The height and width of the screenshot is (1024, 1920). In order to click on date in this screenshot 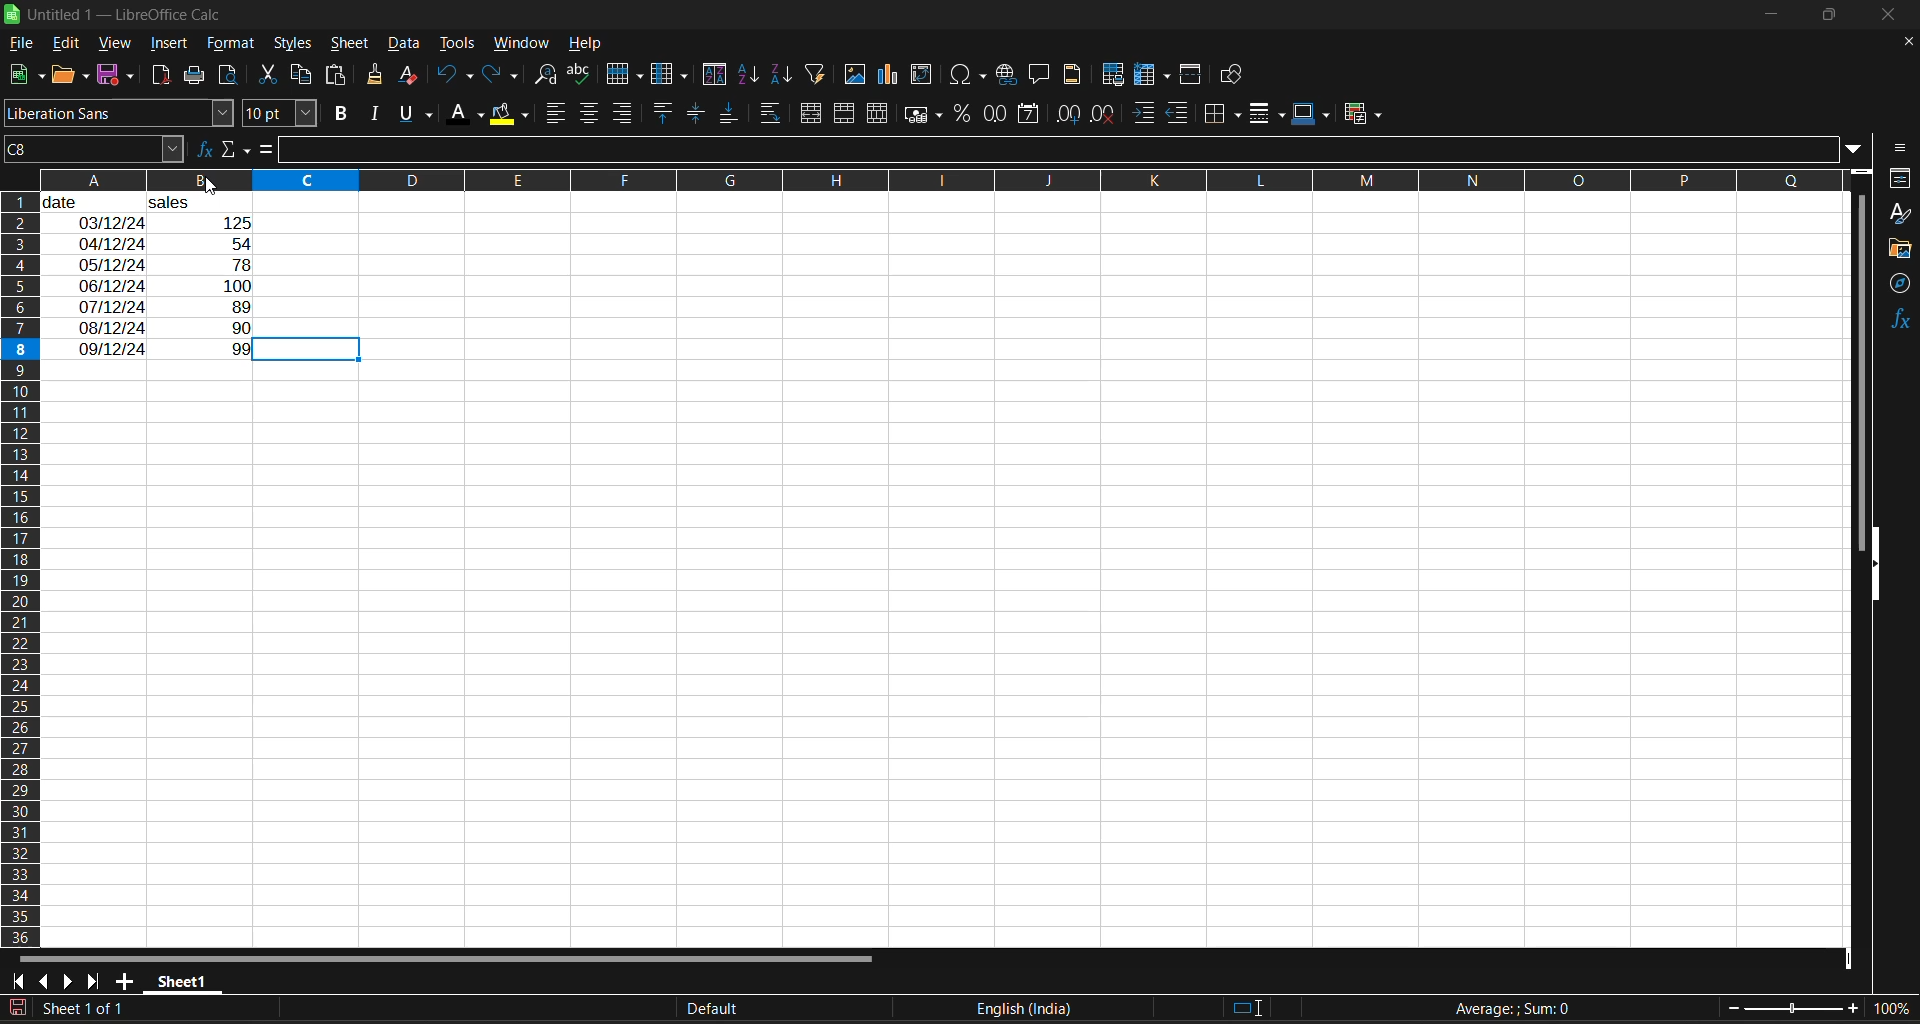, I will do `click(88, 201)`.